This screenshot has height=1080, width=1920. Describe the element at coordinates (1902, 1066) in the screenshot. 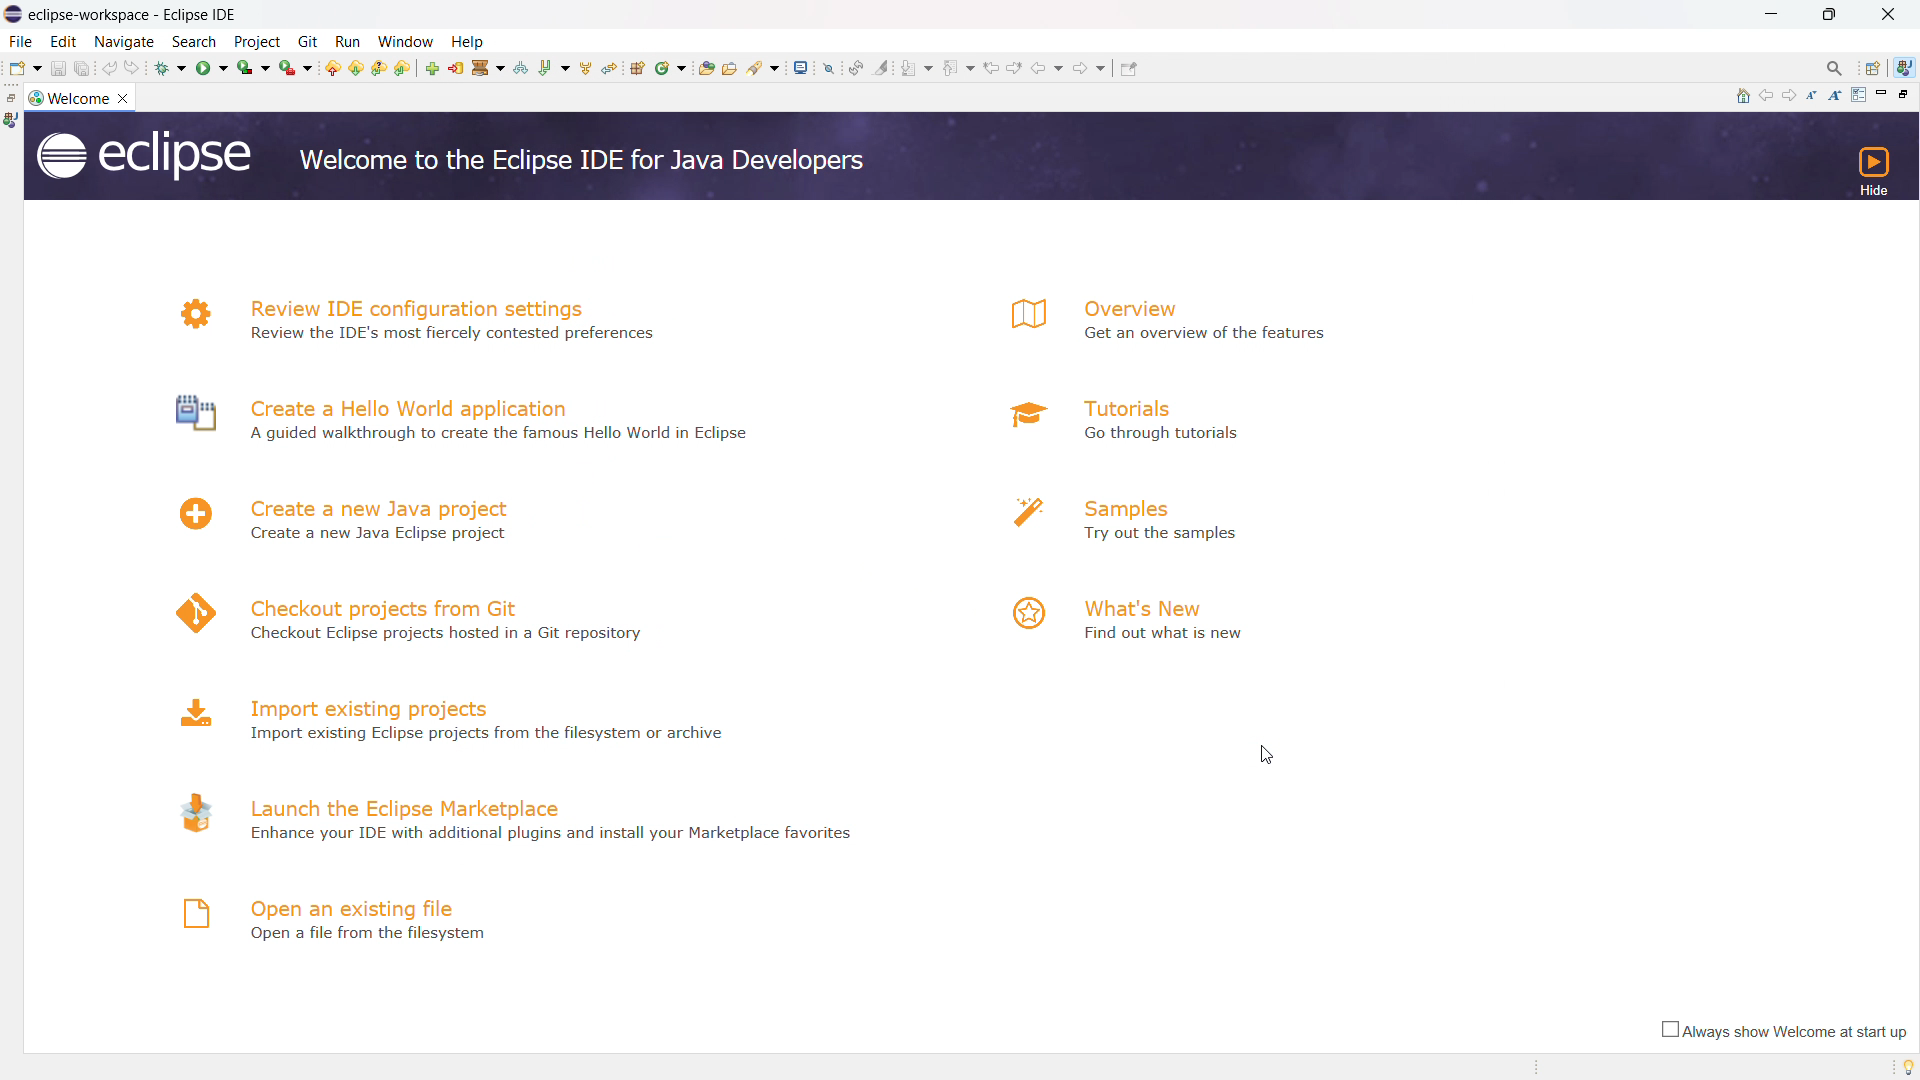

I see `tip of the day` at that location.